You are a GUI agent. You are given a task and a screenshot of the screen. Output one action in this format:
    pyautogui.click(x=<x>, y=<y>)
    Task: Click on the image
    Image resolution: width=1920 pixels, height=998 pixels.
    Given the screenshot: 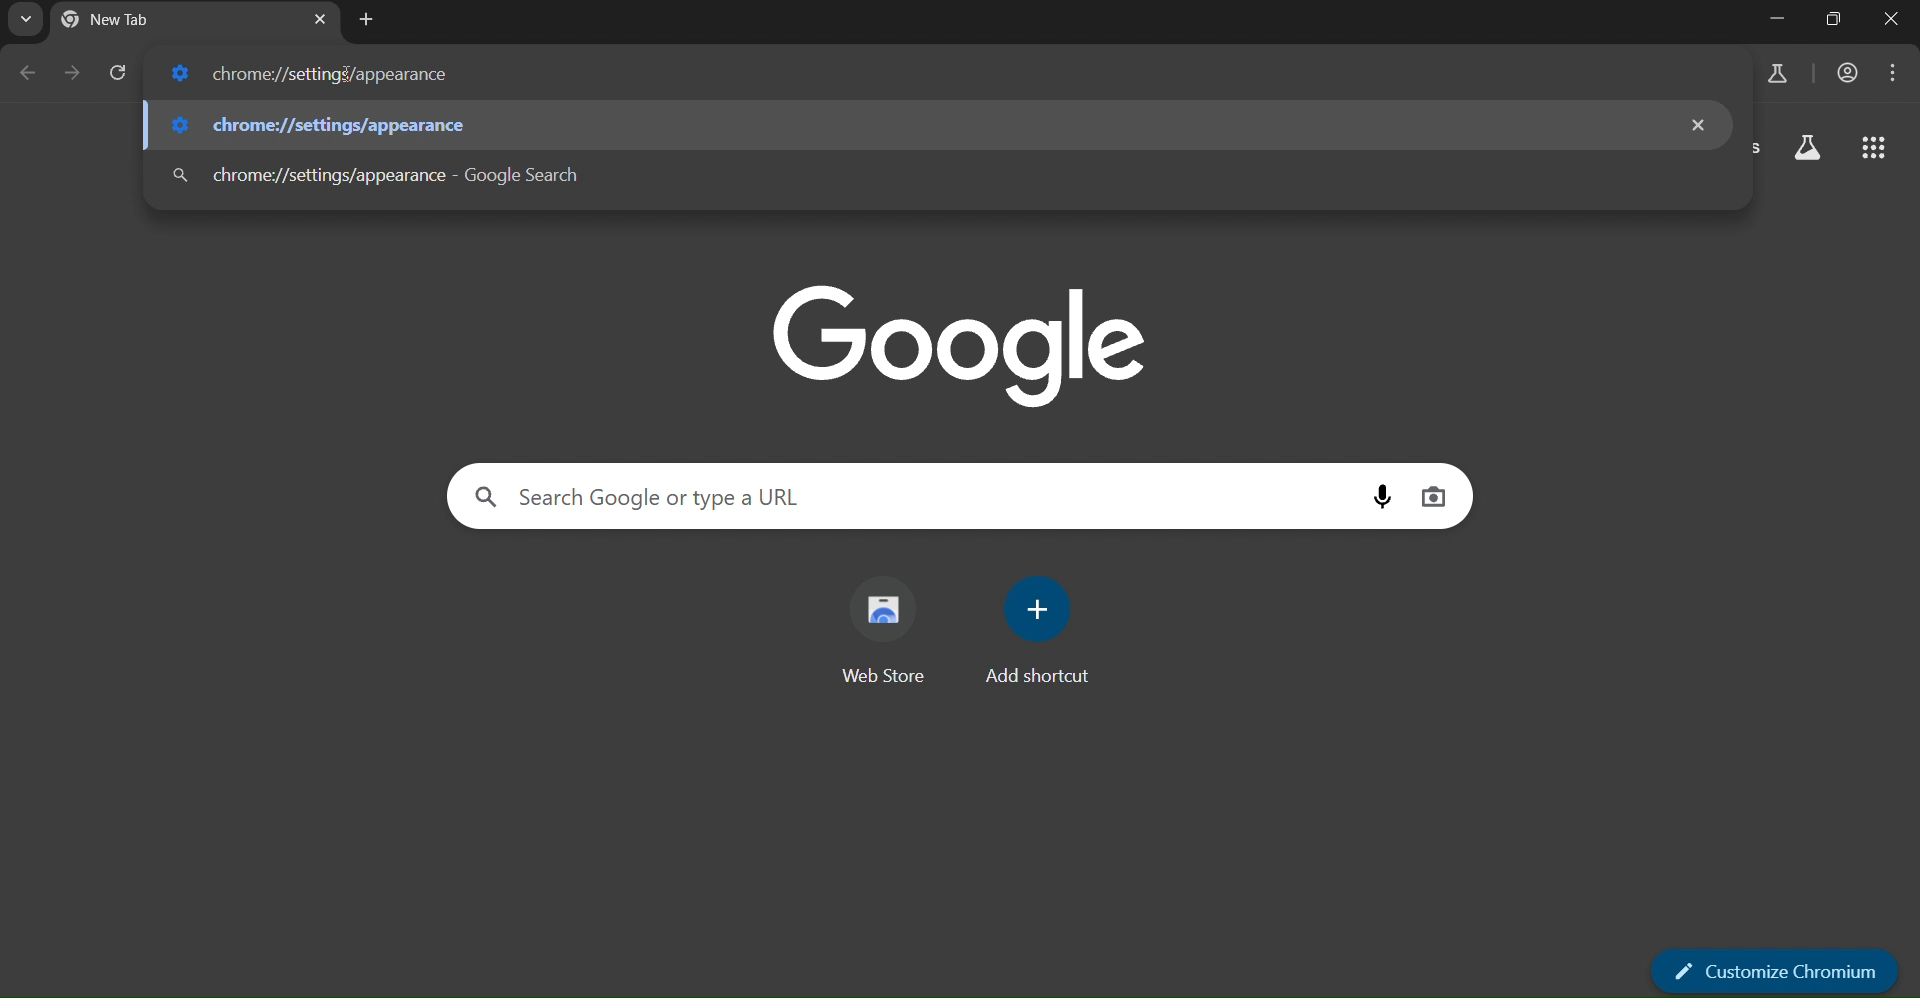 What is the action you would take?
    pyautogui.click(x=955, y=345)
    